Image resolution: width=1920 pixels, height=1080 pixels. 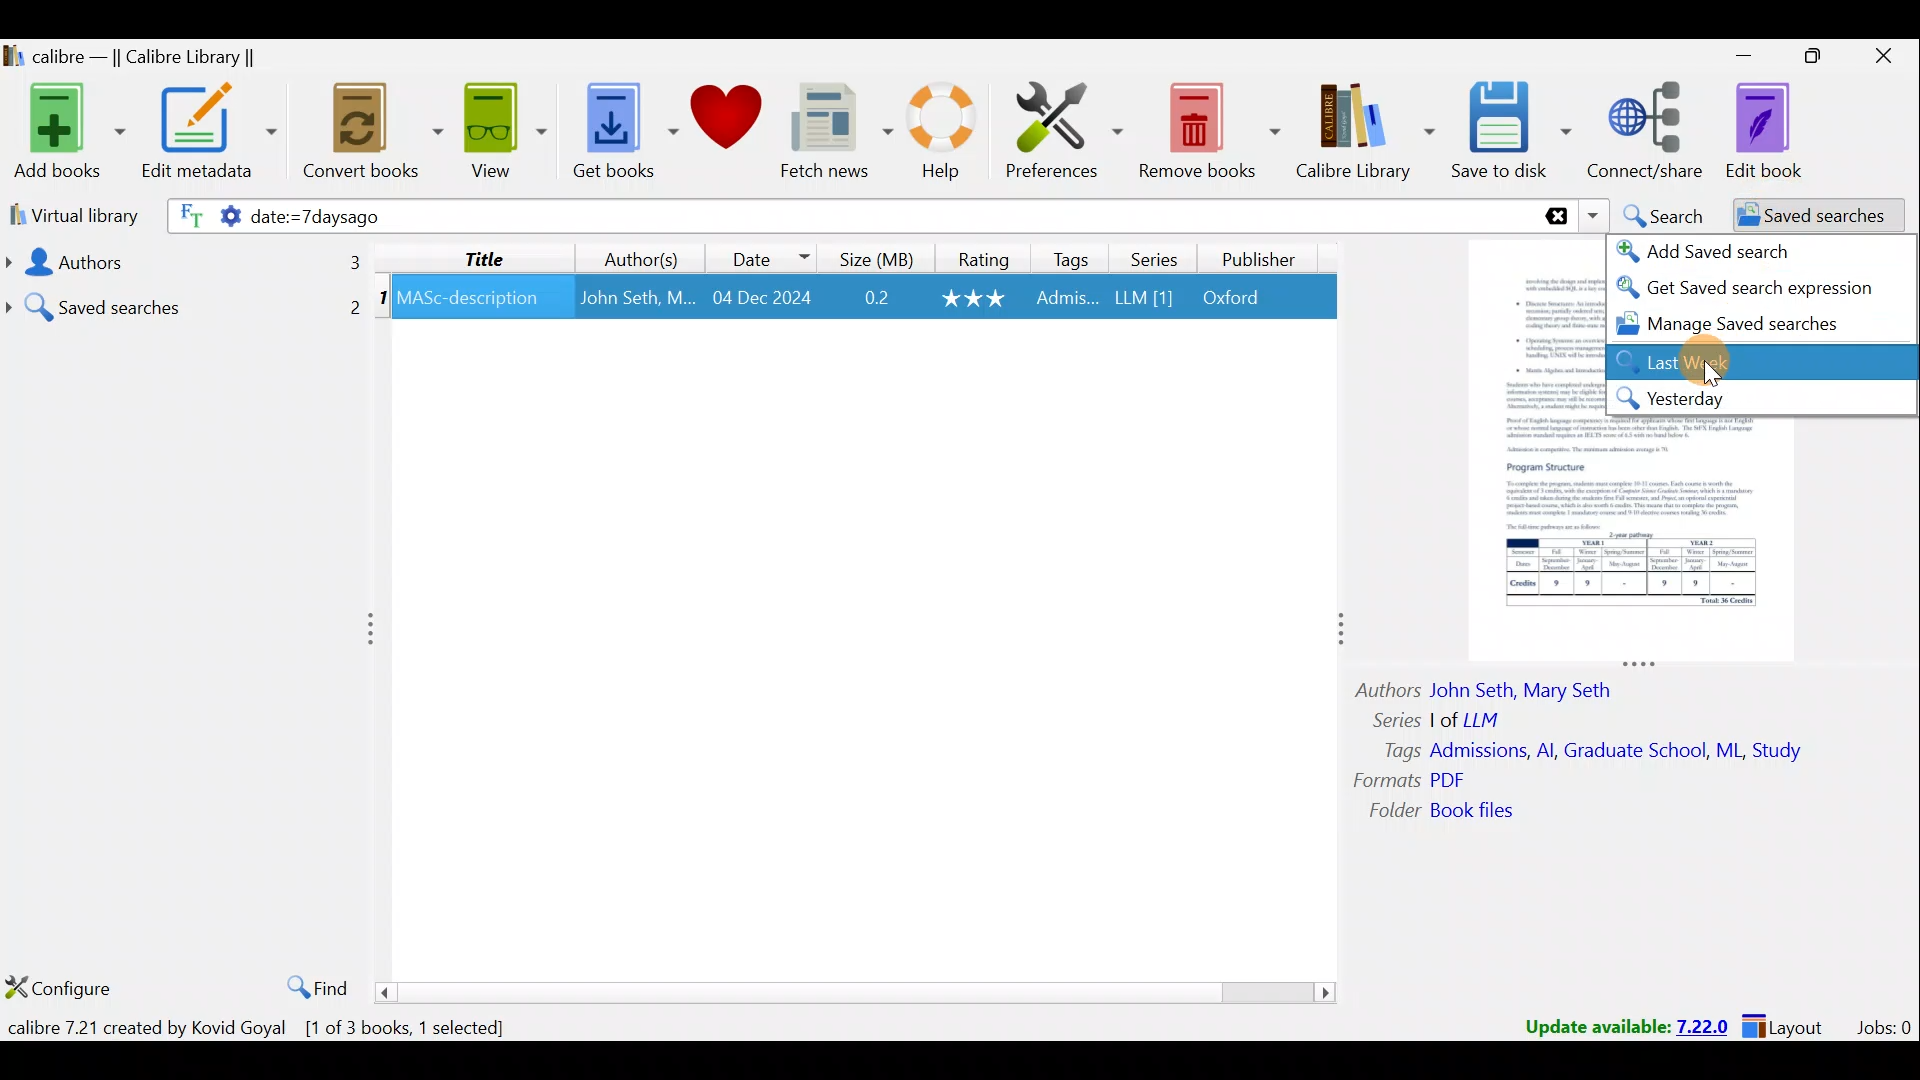 What do you see at coordinates (1457, 812) in the screenshot?
I see `Folder book files` at bounding box center [1457, 812].